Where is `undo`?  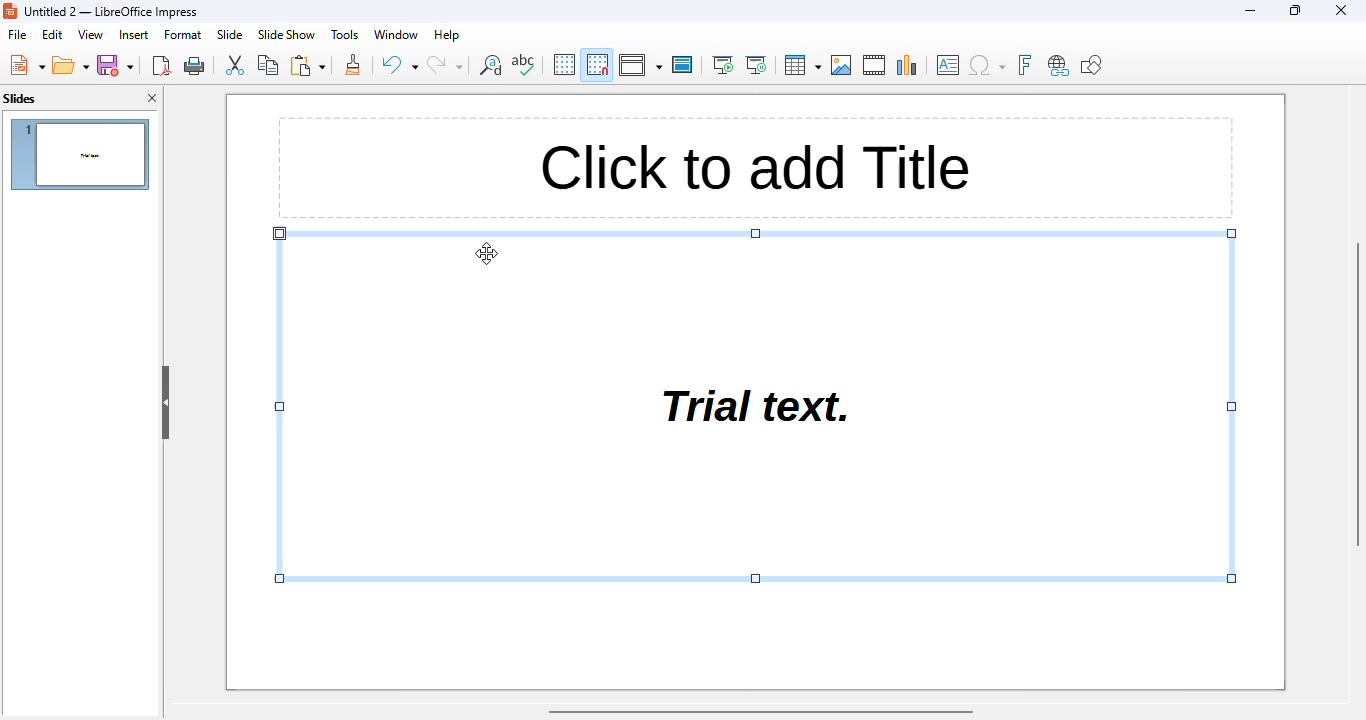 undo is located at coordinates (400, 64).